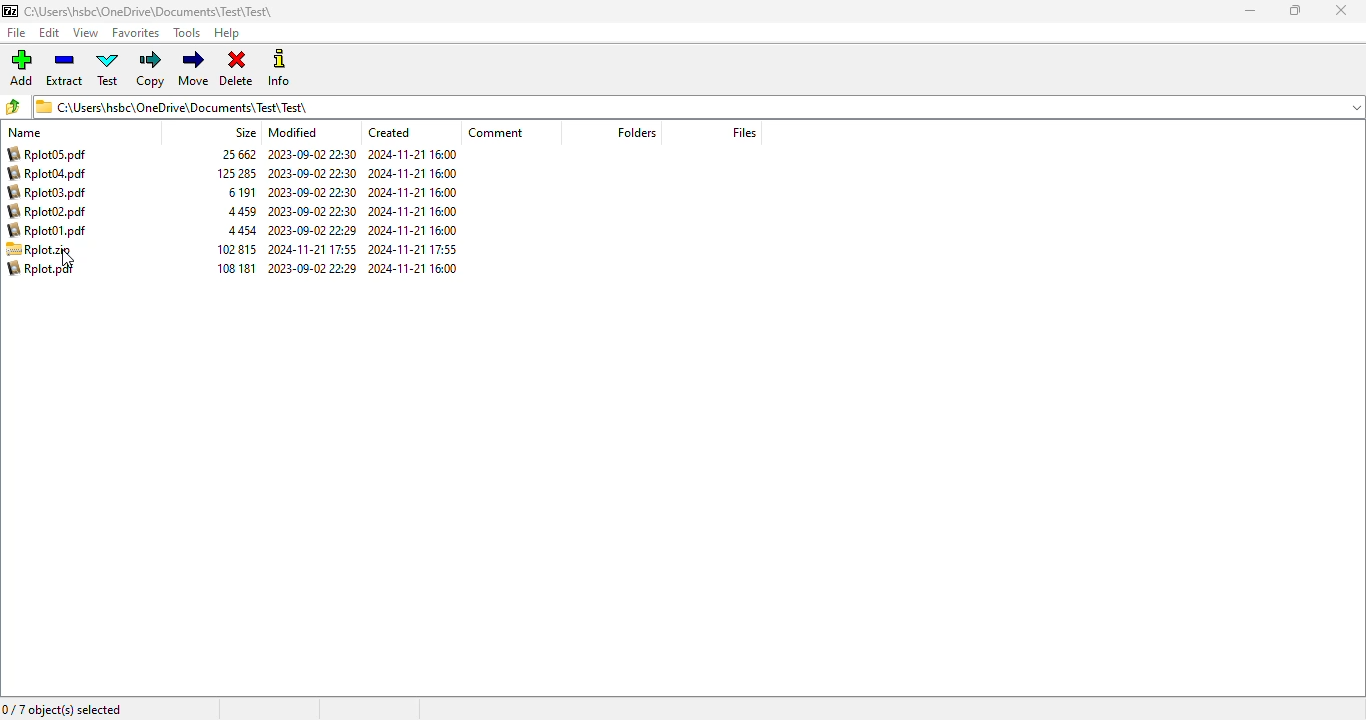  I want to click on file, so click(17, 33).